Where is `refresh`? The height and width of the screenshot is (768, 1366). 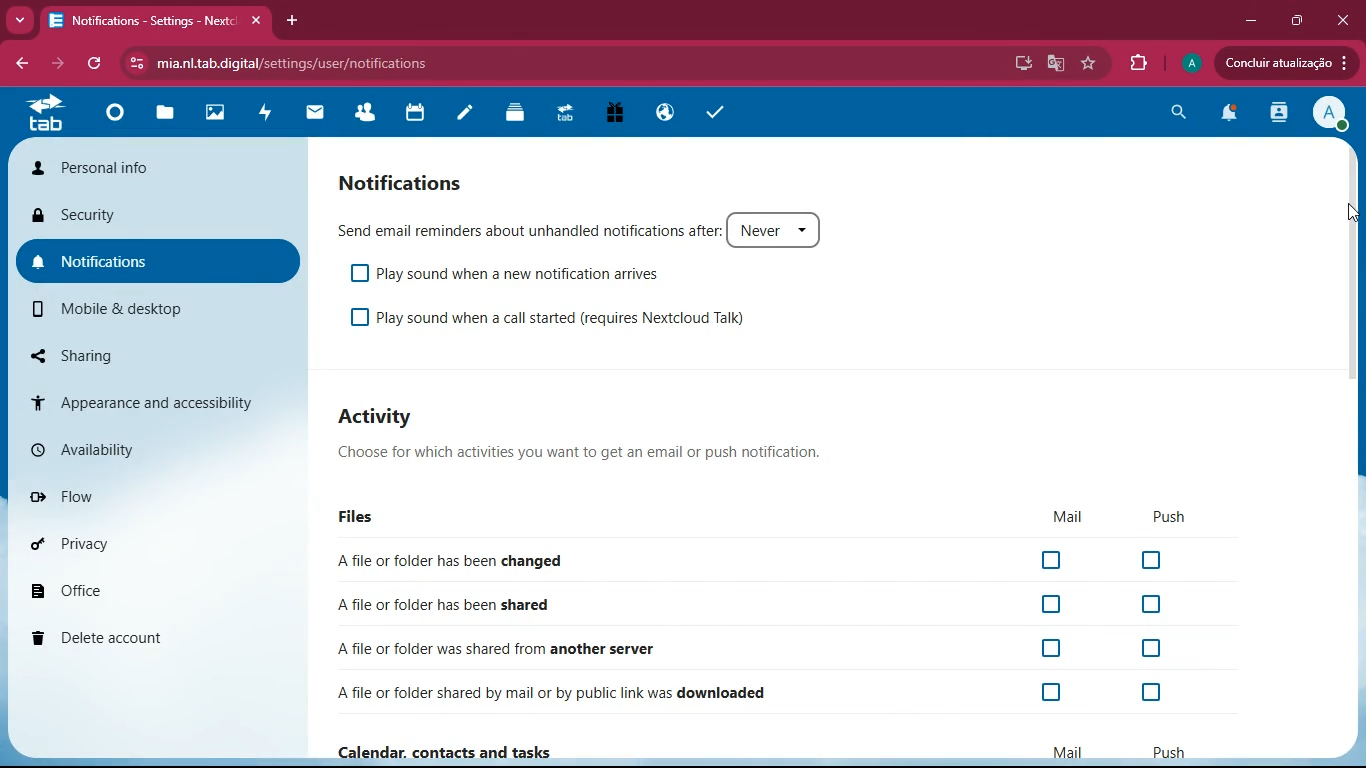 refresh is located at coordinates (96, 66).